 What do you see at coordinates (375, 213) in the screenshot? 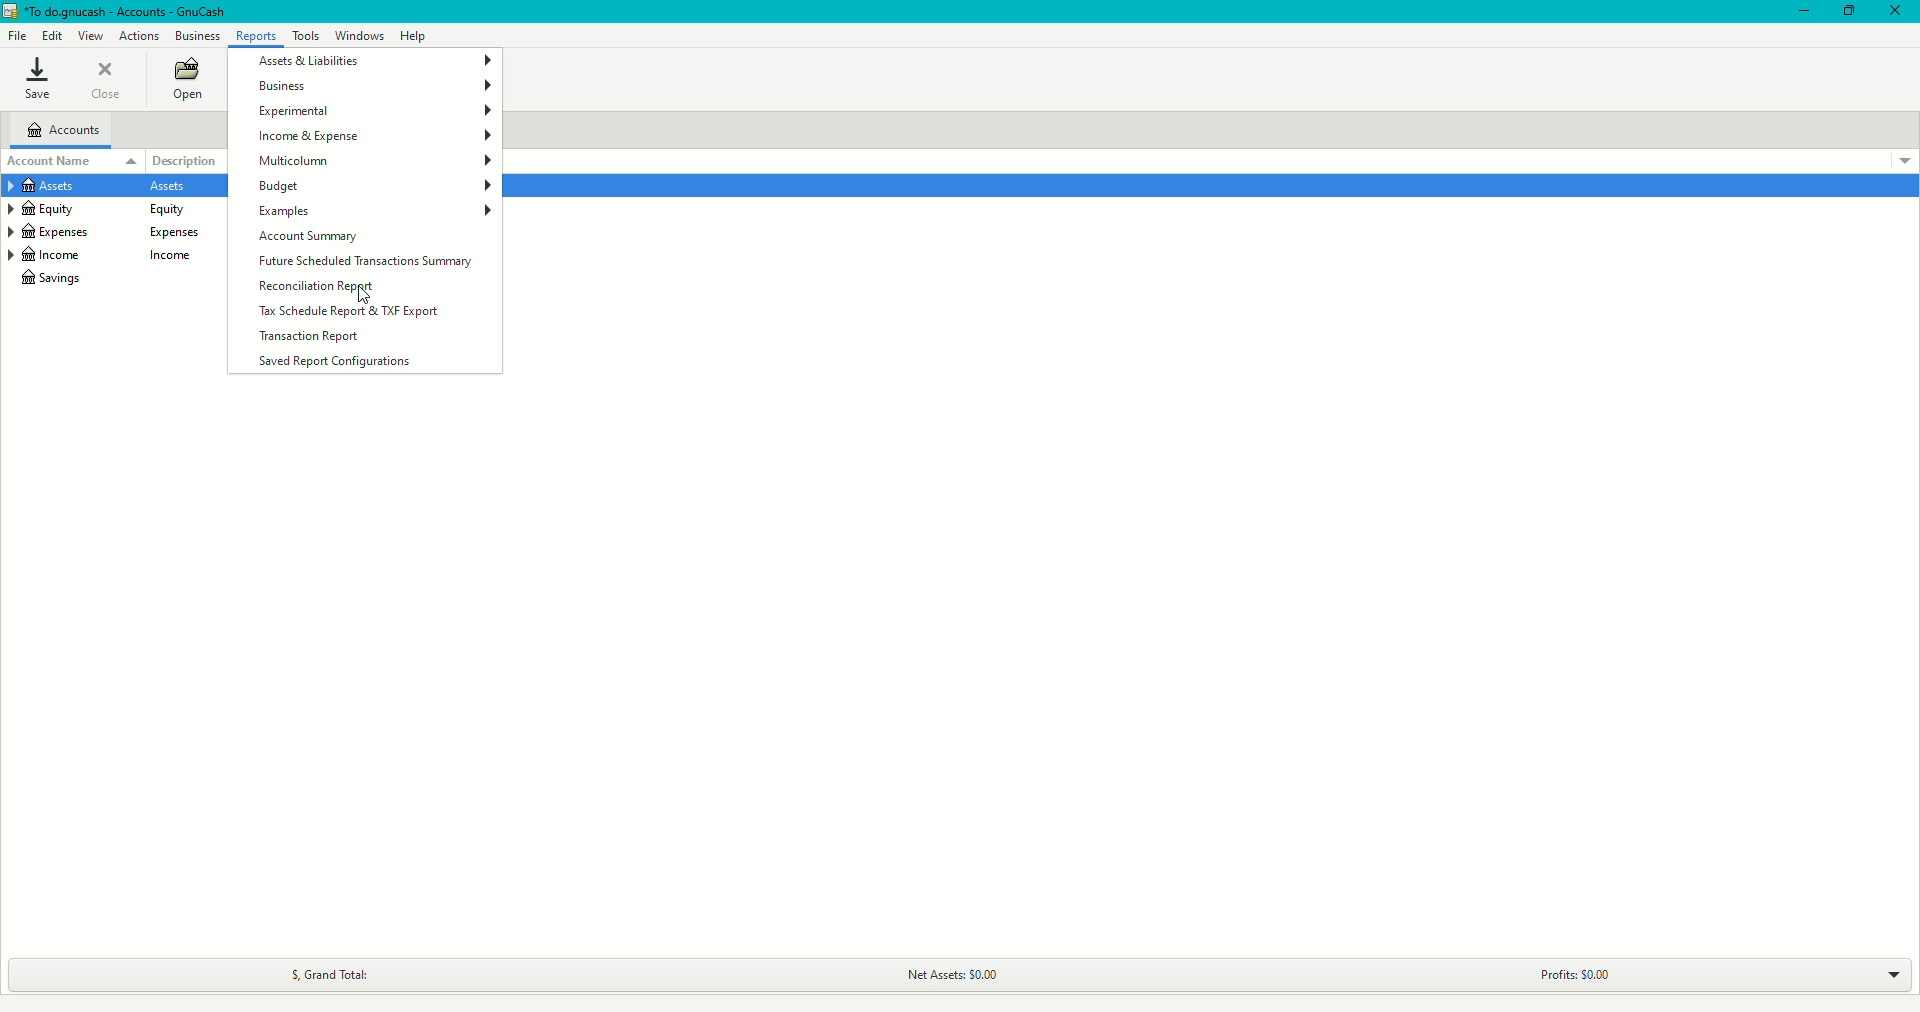
I see `Examples` at bounding box center [375, 213].